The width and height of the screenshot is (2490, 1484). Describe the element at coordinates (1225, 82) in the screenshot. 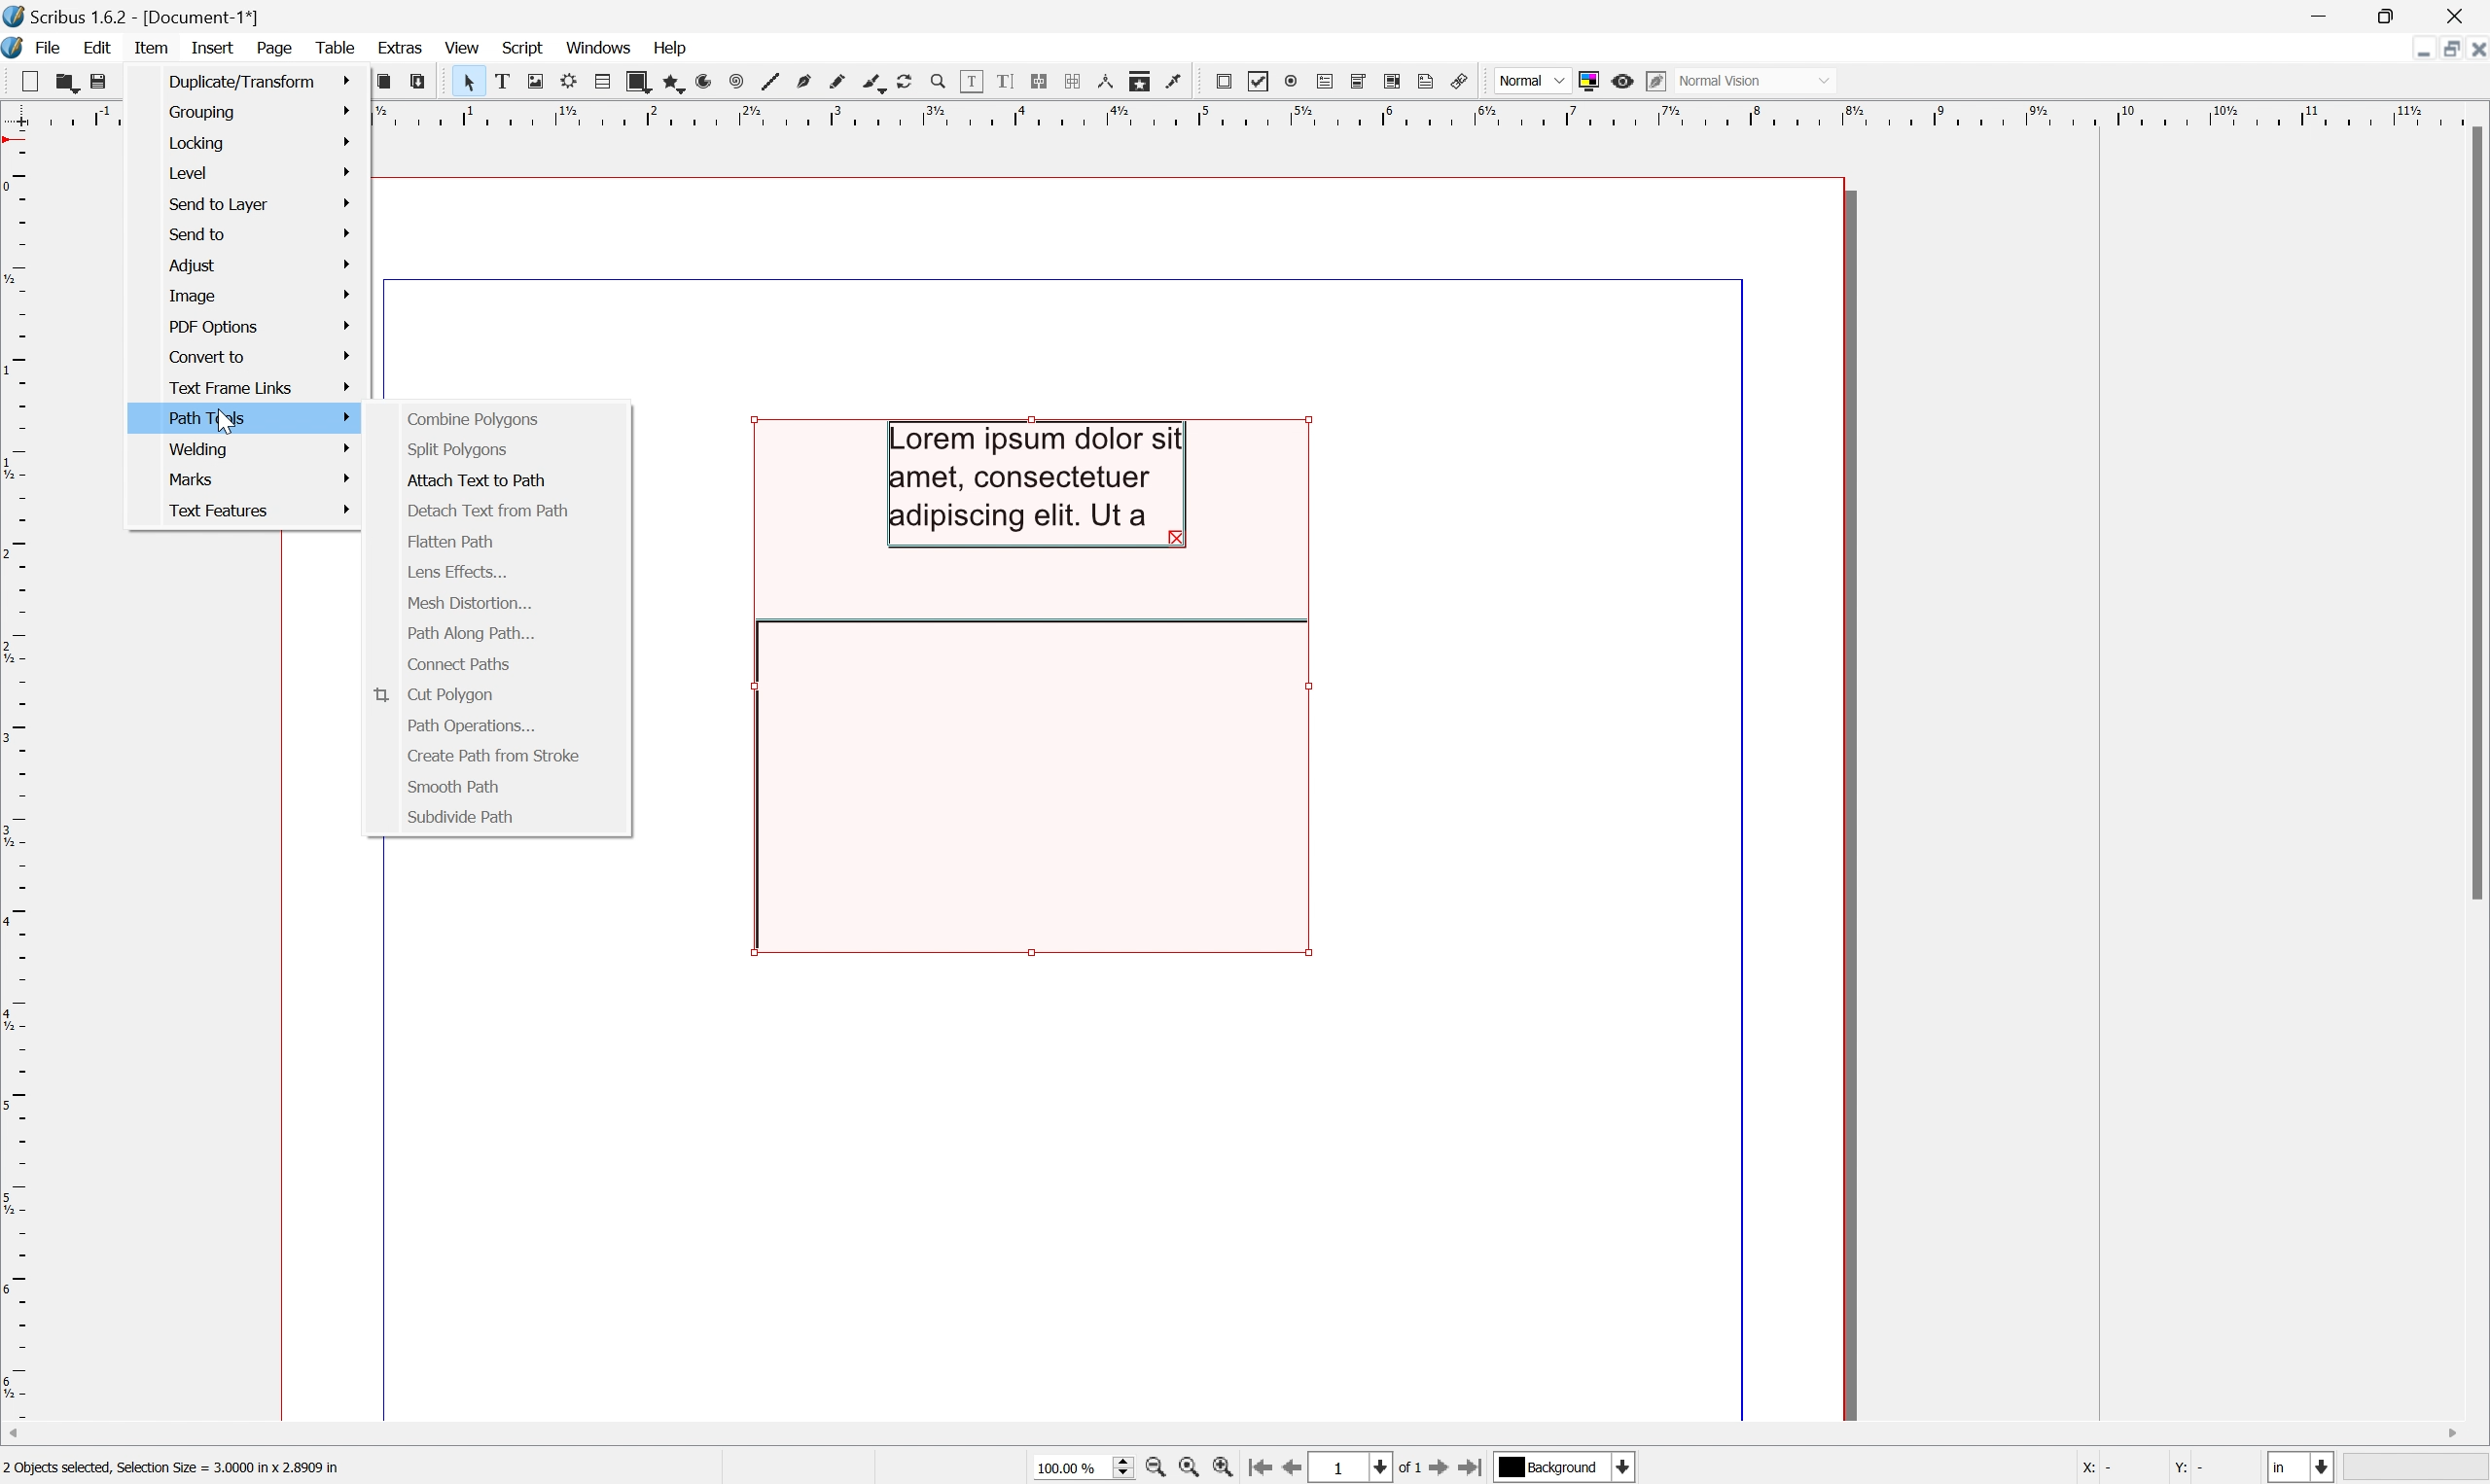

I see `PDF push button` at that location.